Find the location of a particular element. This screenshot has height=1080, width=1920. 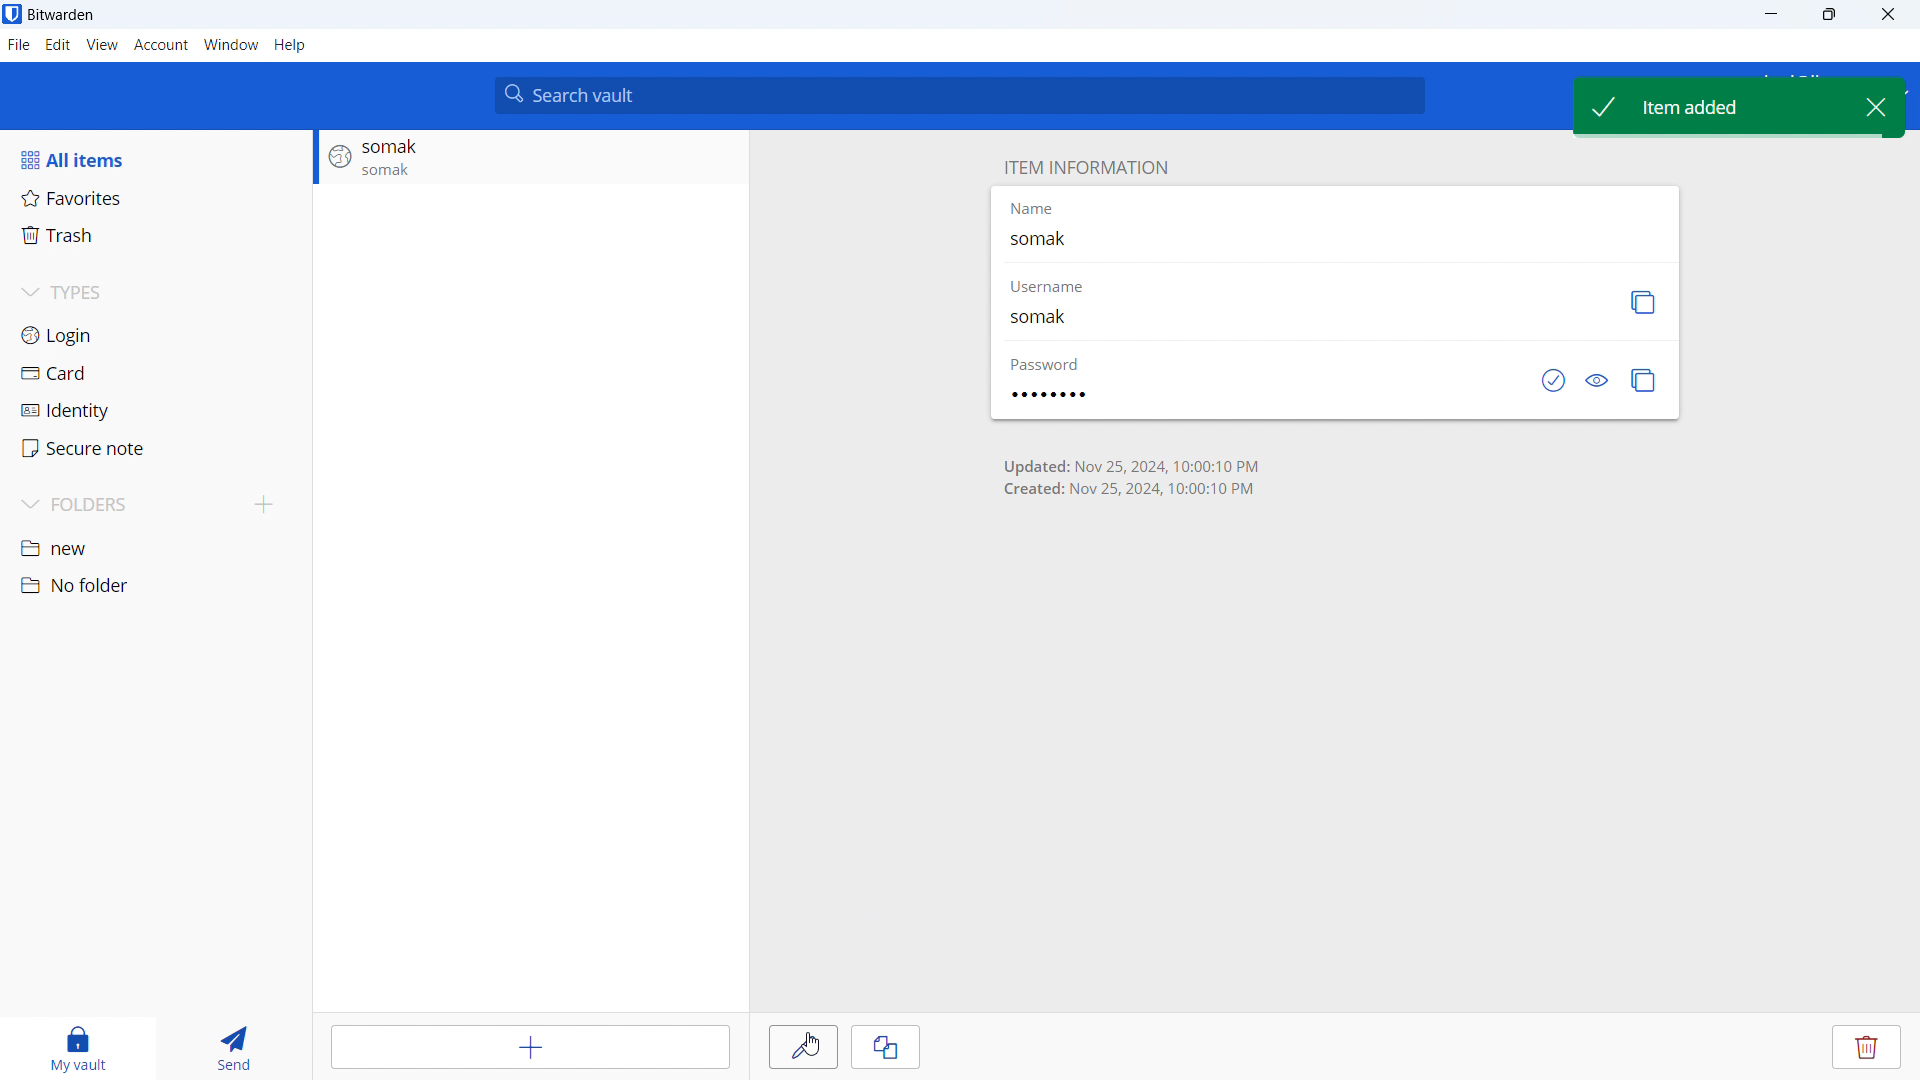

clone is located at coordinates (884, 1046).